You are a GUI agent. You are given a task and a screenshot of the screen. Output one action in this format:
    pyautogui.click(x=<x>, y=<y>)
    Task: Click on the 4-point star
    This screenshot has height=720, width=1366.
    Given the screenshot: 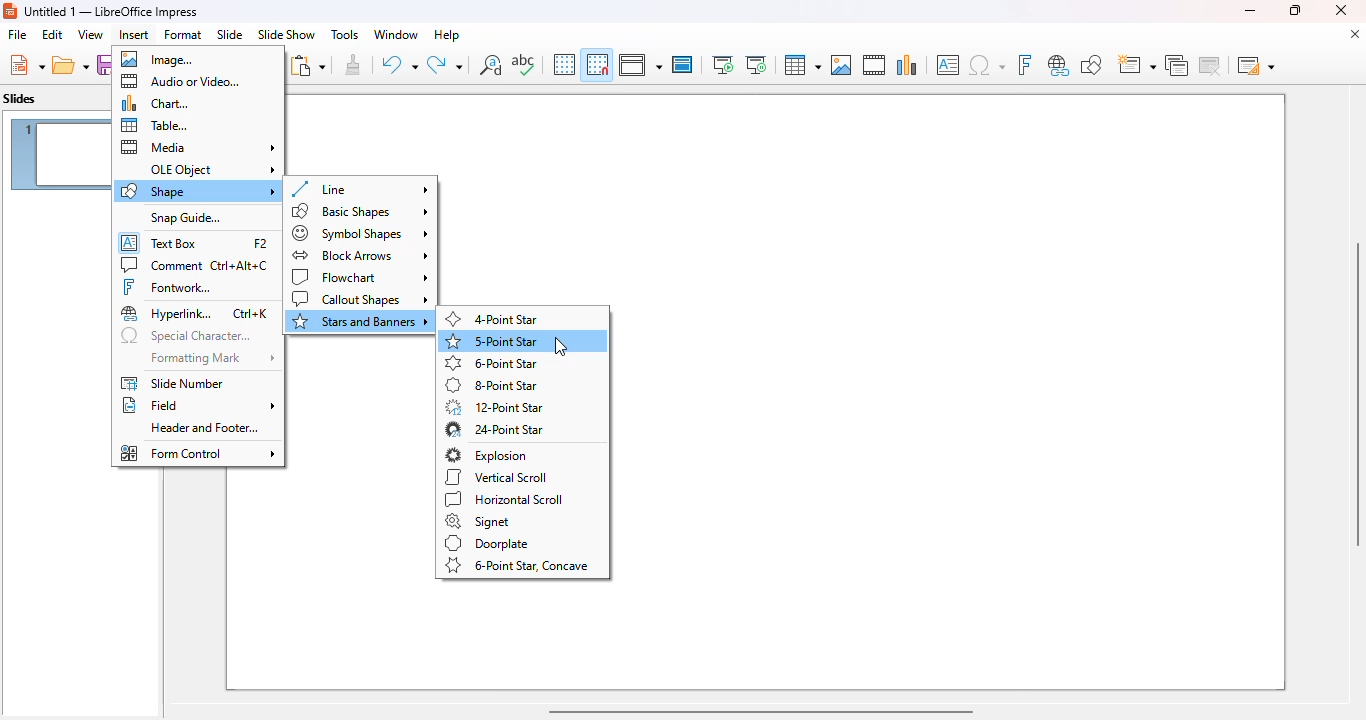 What is the action you would take?
    pyautogui.click(x=493, y=319)
    